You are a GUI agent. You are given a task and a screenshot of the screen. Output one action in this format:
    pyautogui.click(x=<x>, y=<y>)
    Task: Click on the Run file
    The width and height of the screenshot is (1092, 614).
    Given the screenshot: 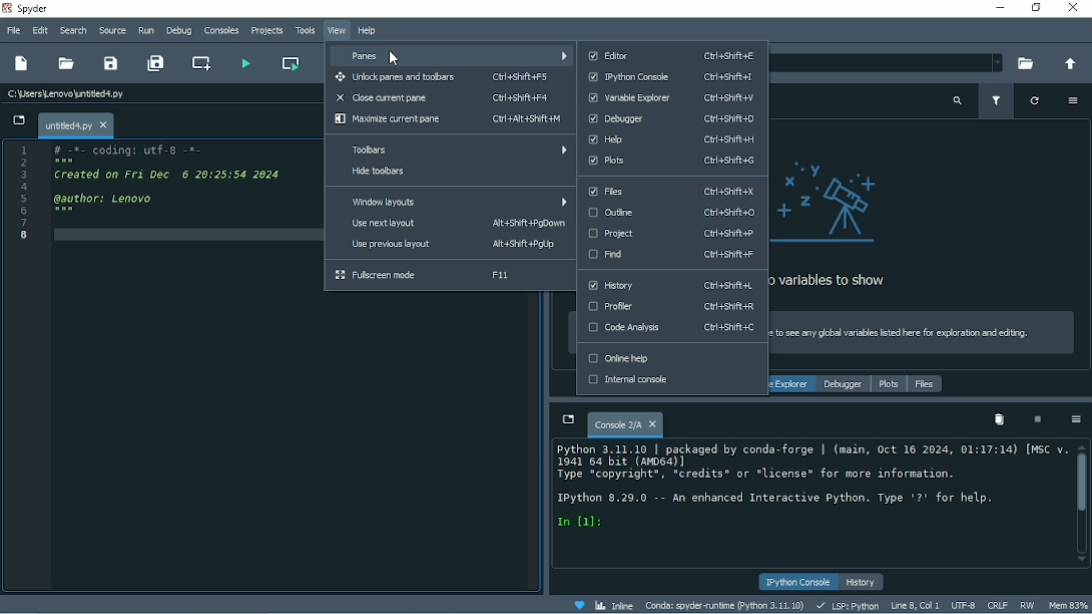 What is the action you would take?
    pyautogui.click(x=246, y=62)
    